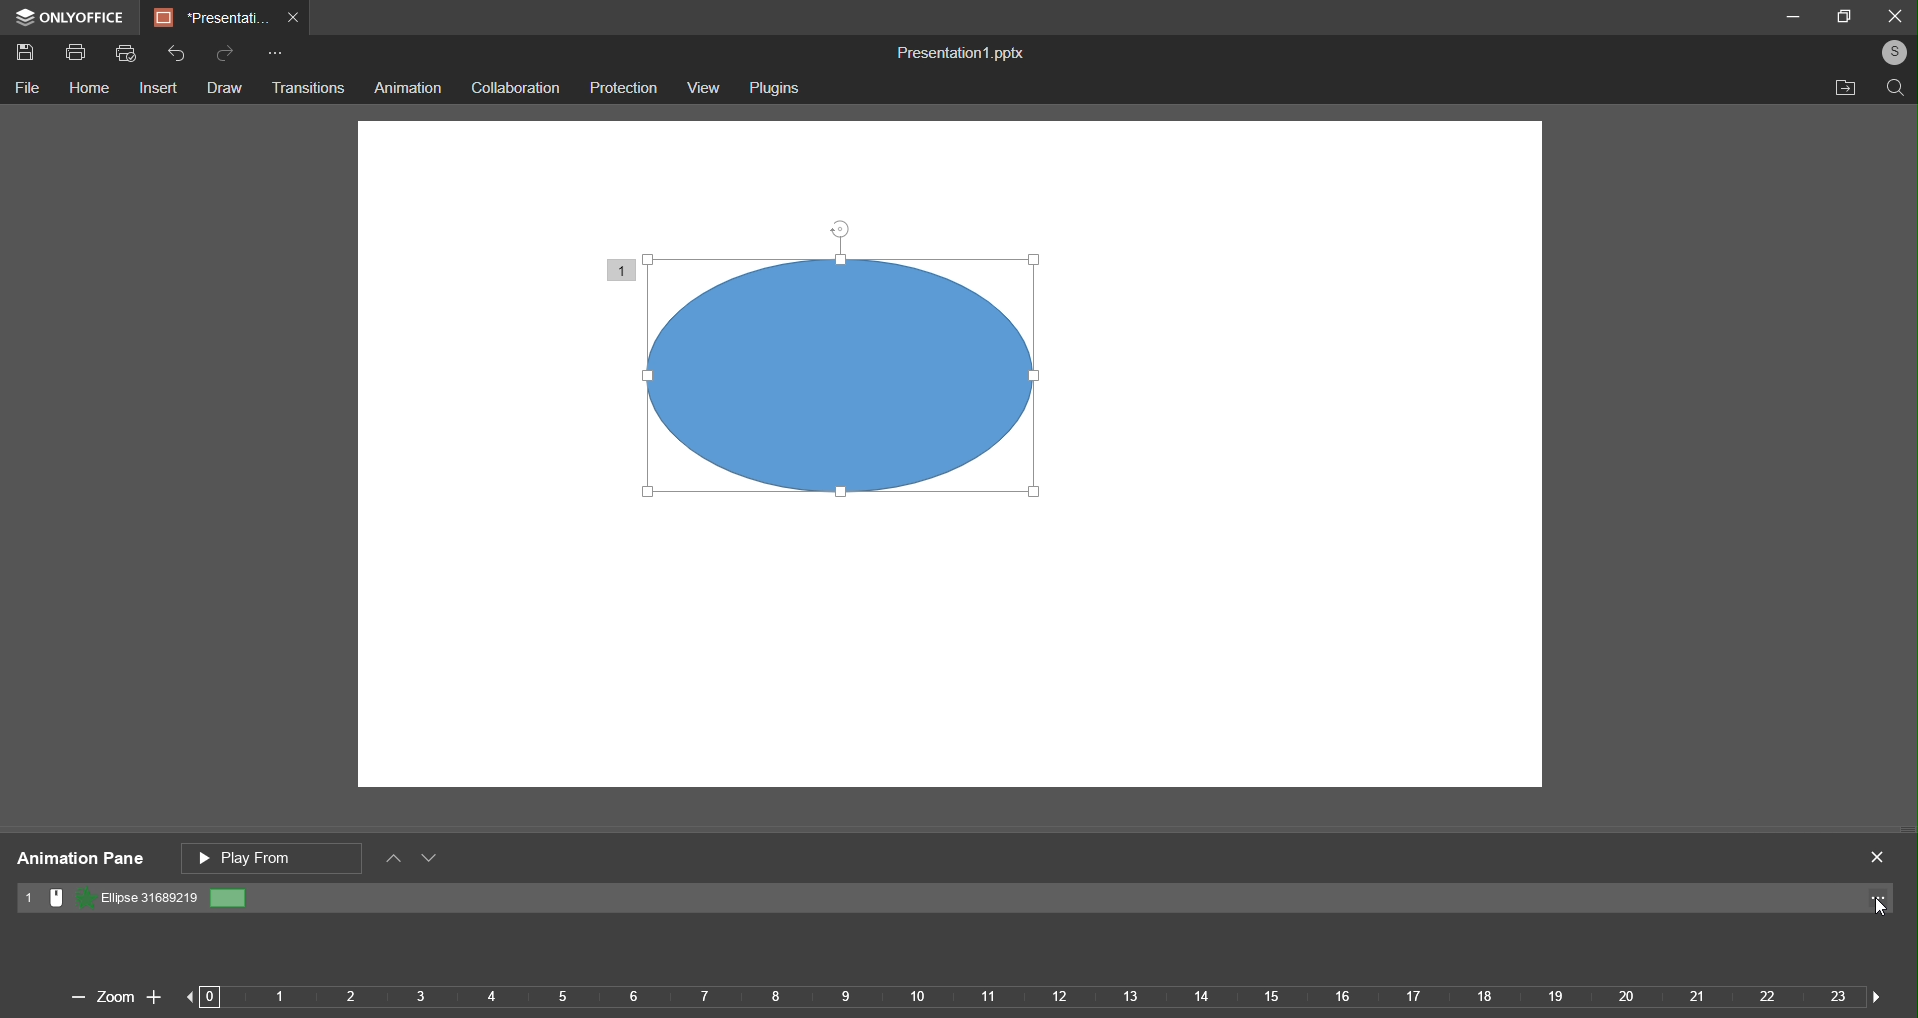 This screenshot has height=1018, width=1918. What do you see at coordinates (297, 19) in the screenshot?
I see `Close Tab` at bounding box center [297, 19].